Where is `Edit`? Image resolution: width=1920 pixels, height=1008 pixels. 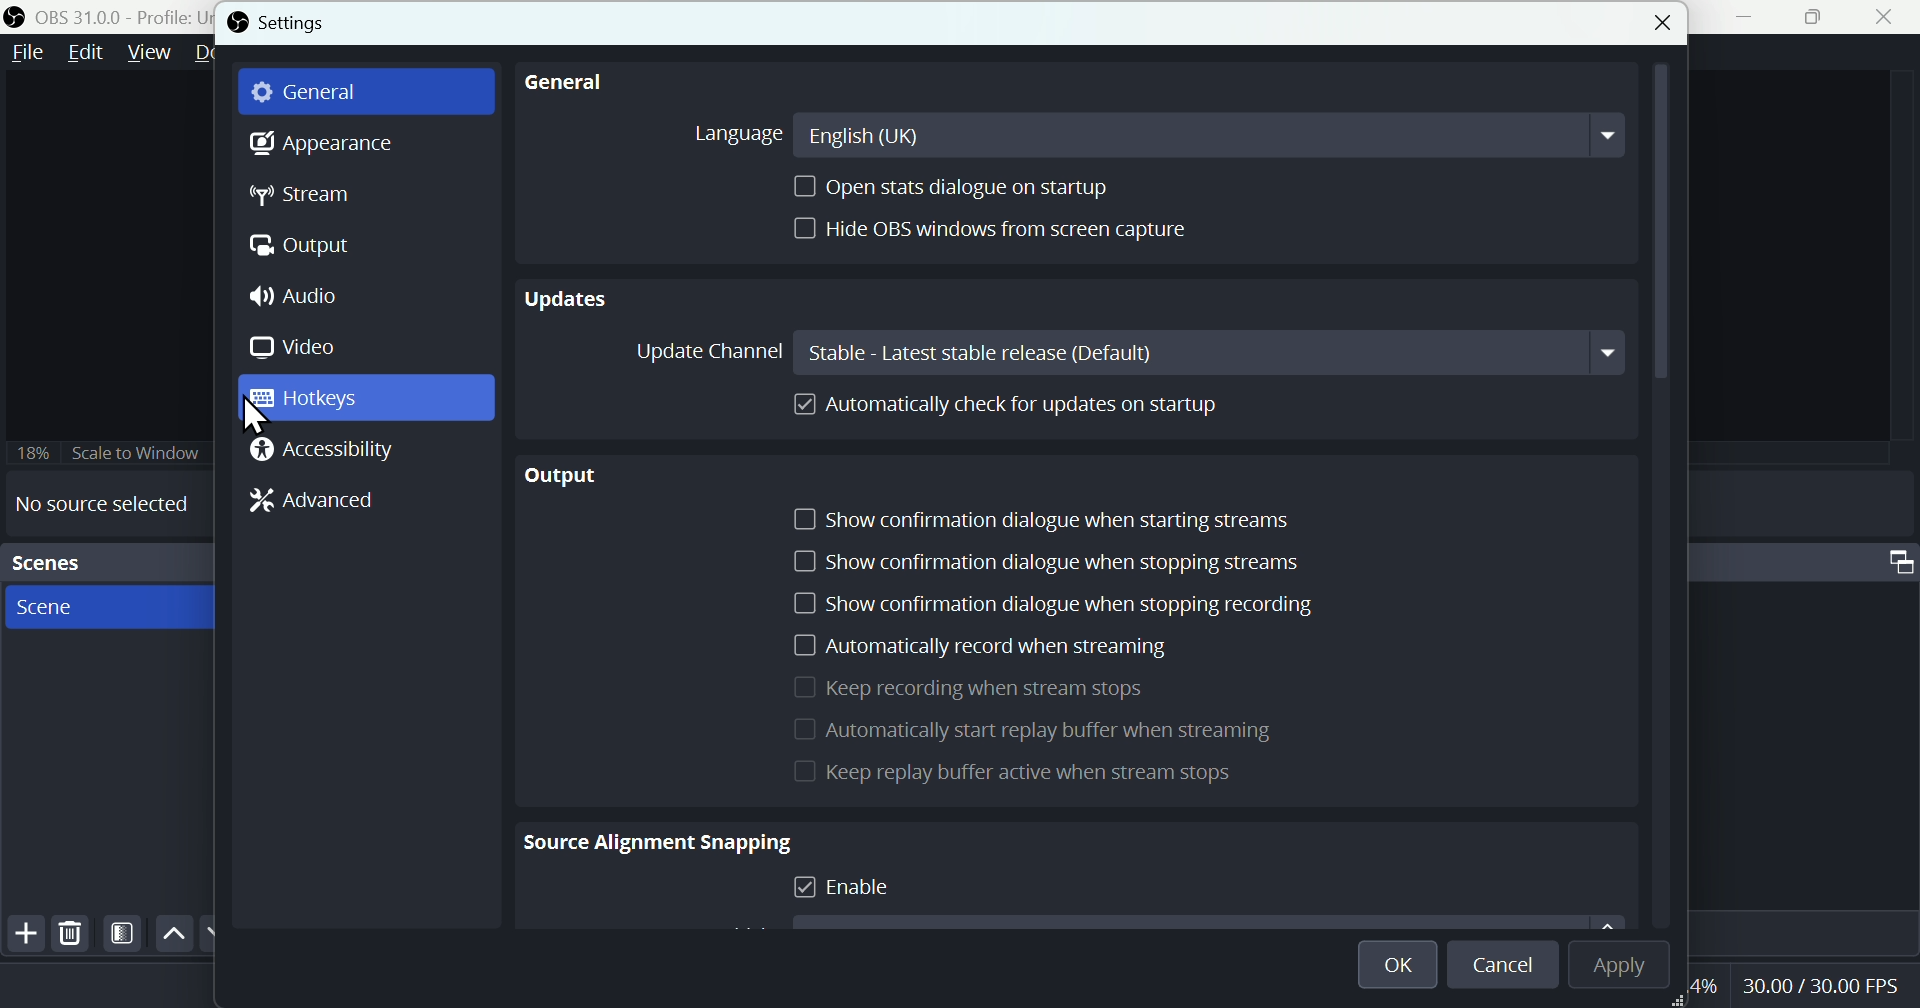
Edit is located at coordinates (85, 56).